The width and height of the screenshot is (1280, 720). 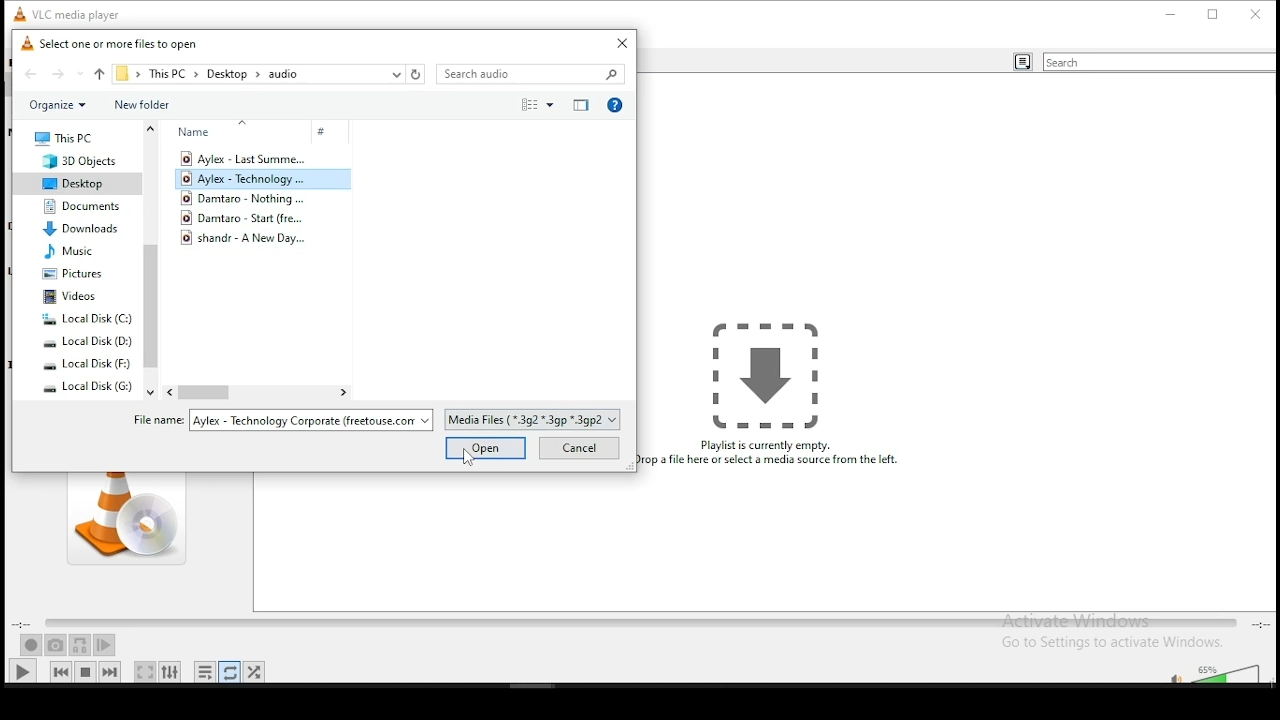 I want to click on scroll bar, so click(x=150, y=258).